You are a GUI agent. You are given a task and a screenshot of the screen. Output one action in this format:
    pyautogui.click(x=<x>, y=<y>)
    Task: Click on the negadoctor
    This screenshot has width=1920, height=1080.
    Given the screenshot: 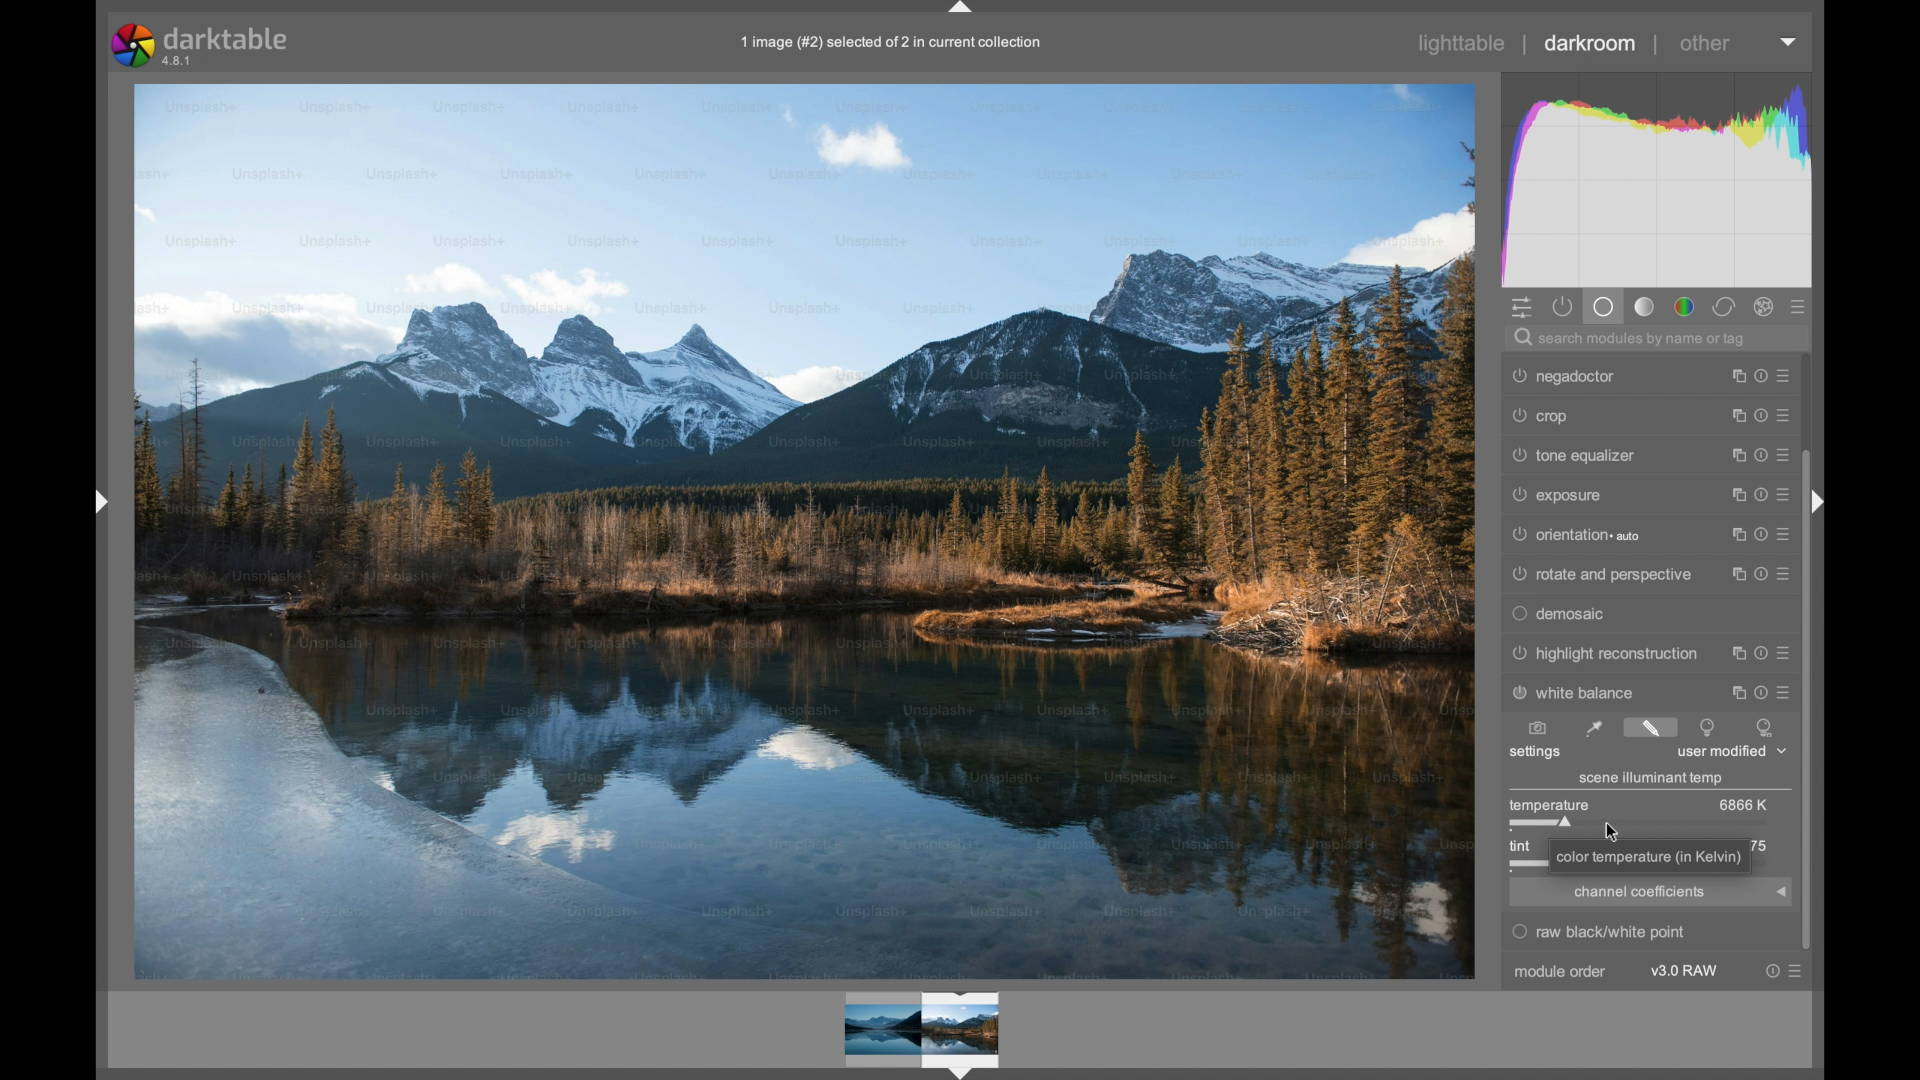 What is the action you would take?
    pyautogui.click(x=1561, y=374)
    